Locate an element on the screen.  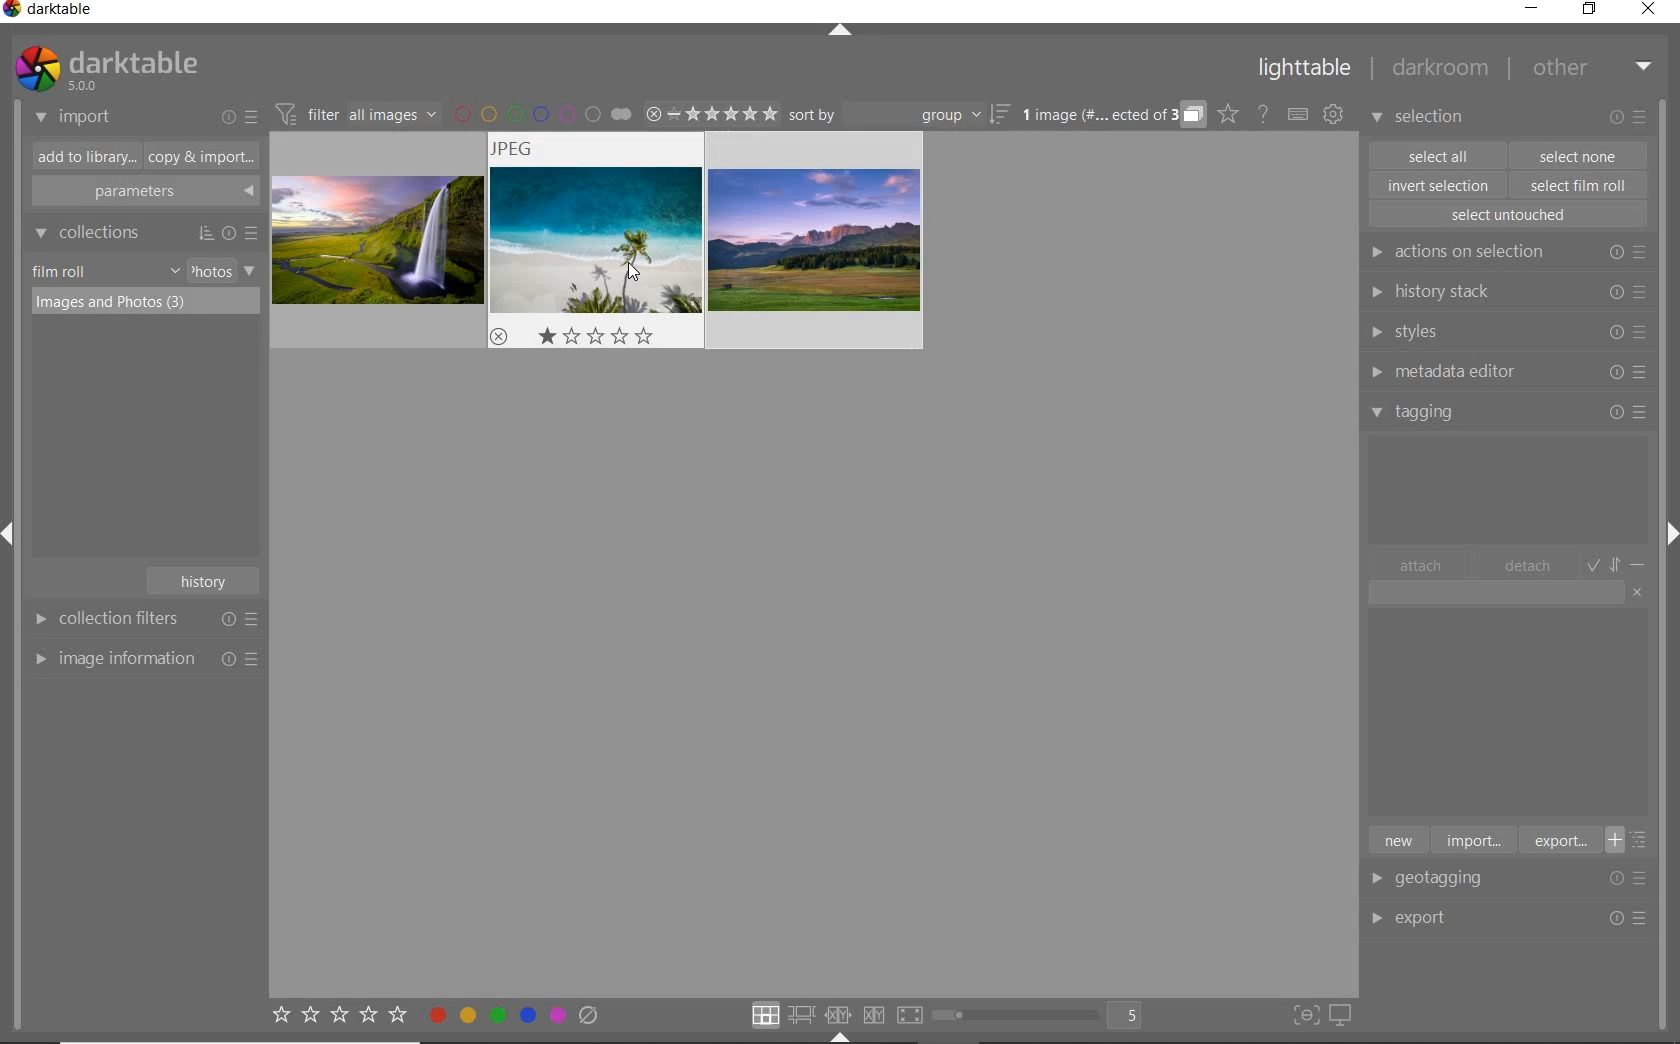
Expand is located at coordinates (1668, 529).